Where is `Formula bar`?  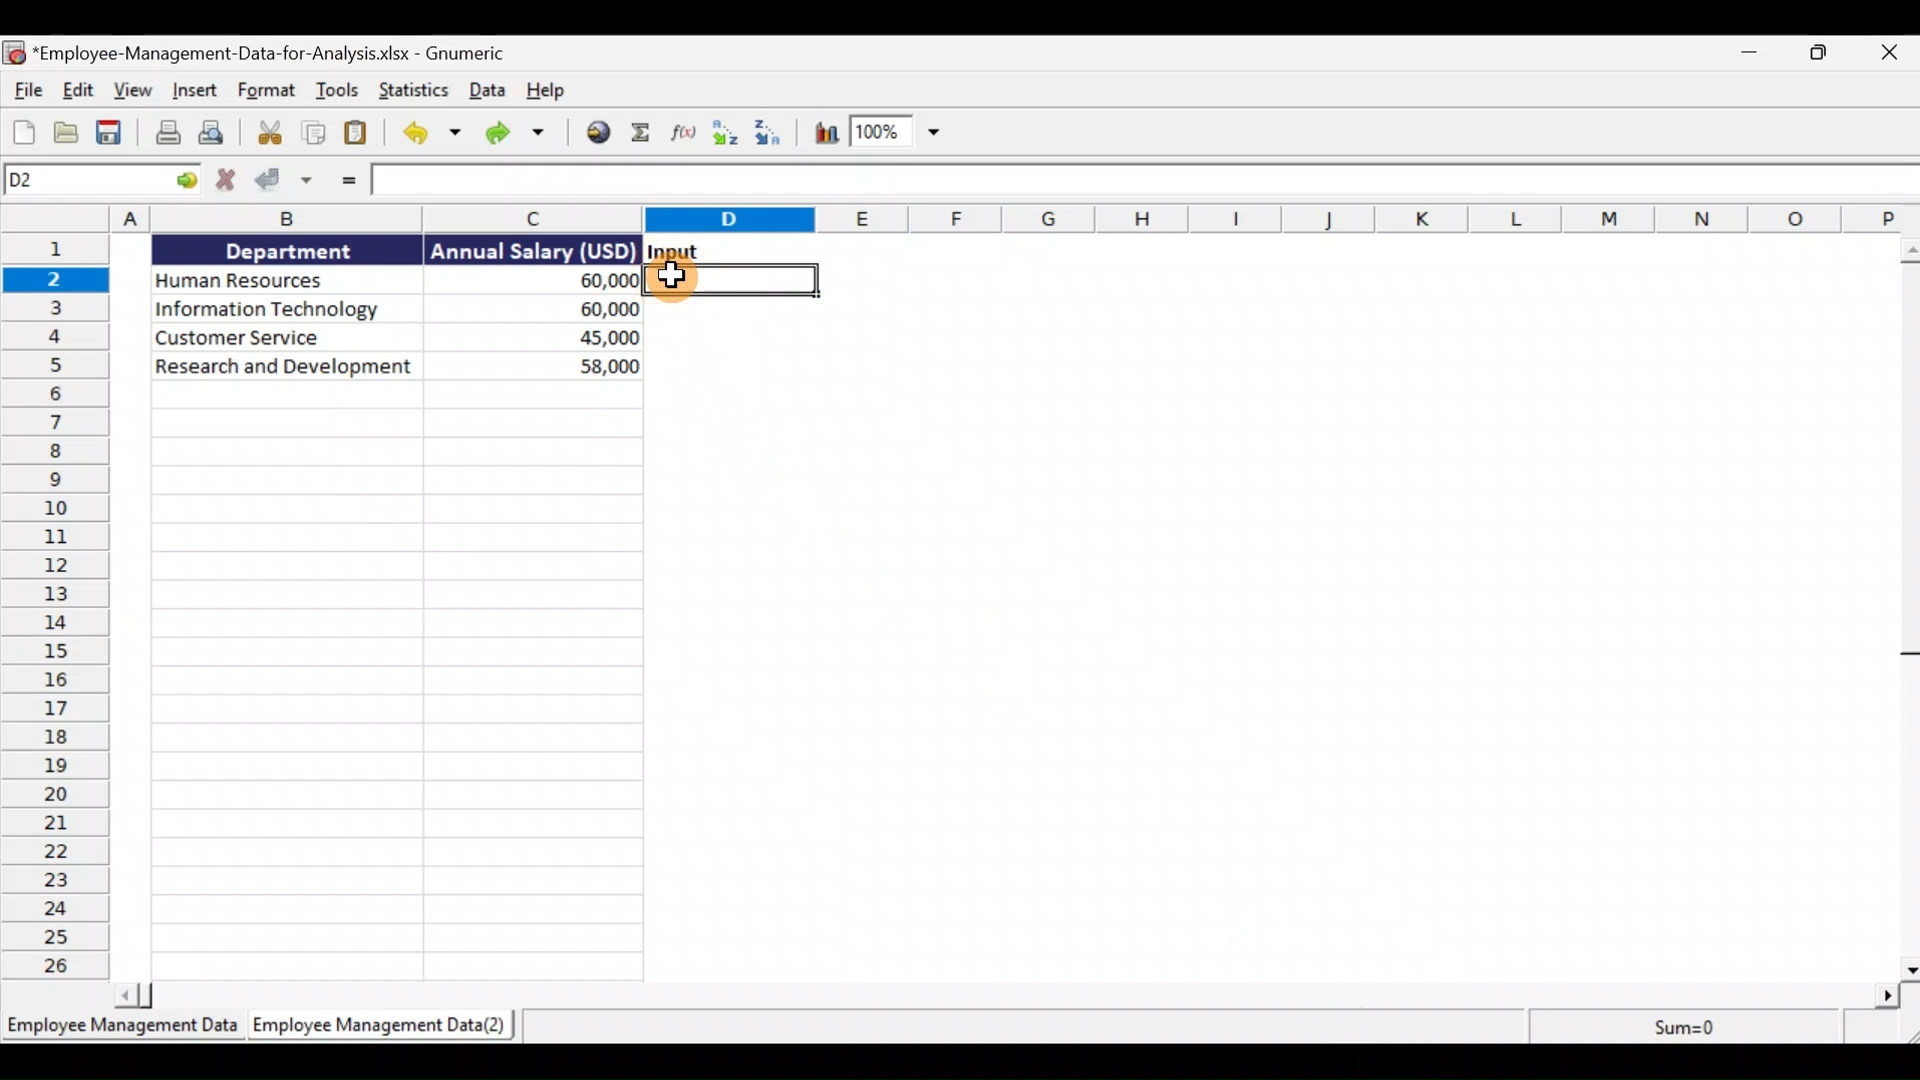
Formula bar is located at coordinates (1145, 184).